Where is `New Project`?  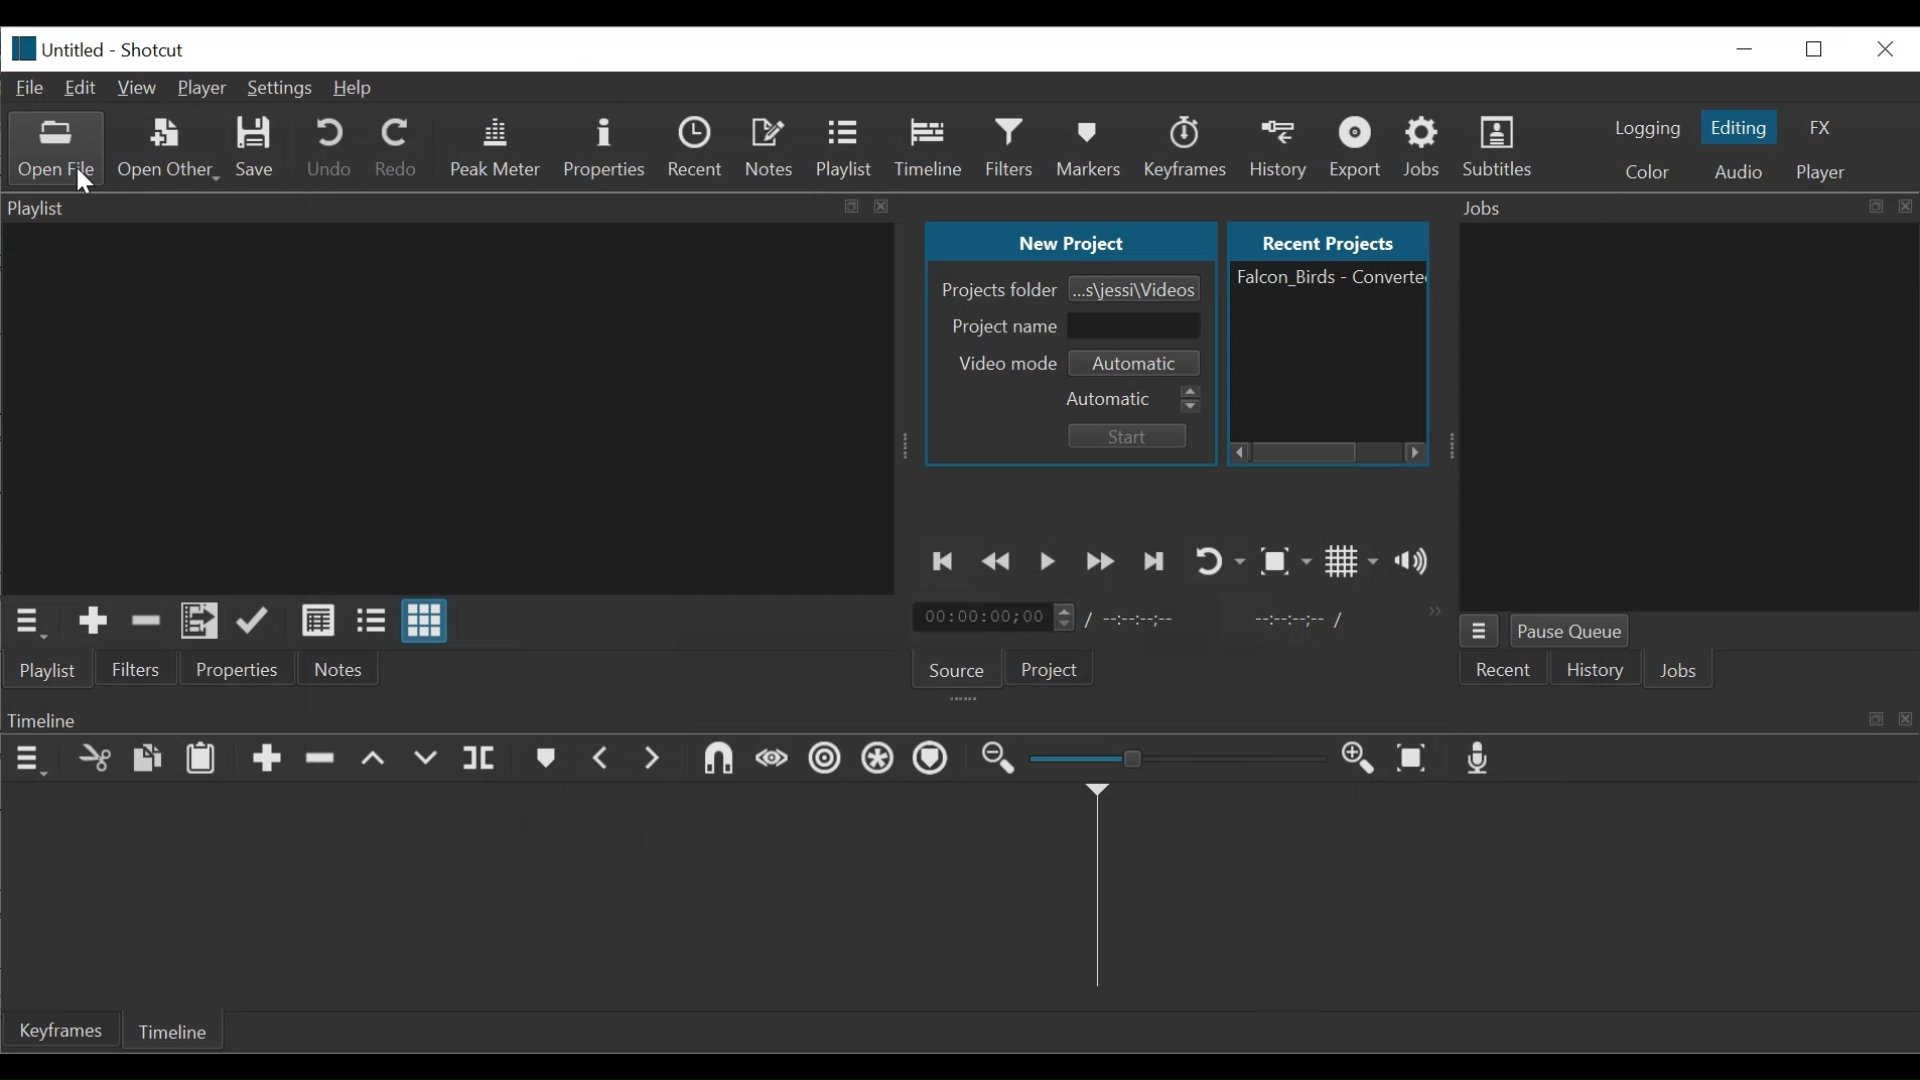 New Project is located at coordinates (1070, 240).